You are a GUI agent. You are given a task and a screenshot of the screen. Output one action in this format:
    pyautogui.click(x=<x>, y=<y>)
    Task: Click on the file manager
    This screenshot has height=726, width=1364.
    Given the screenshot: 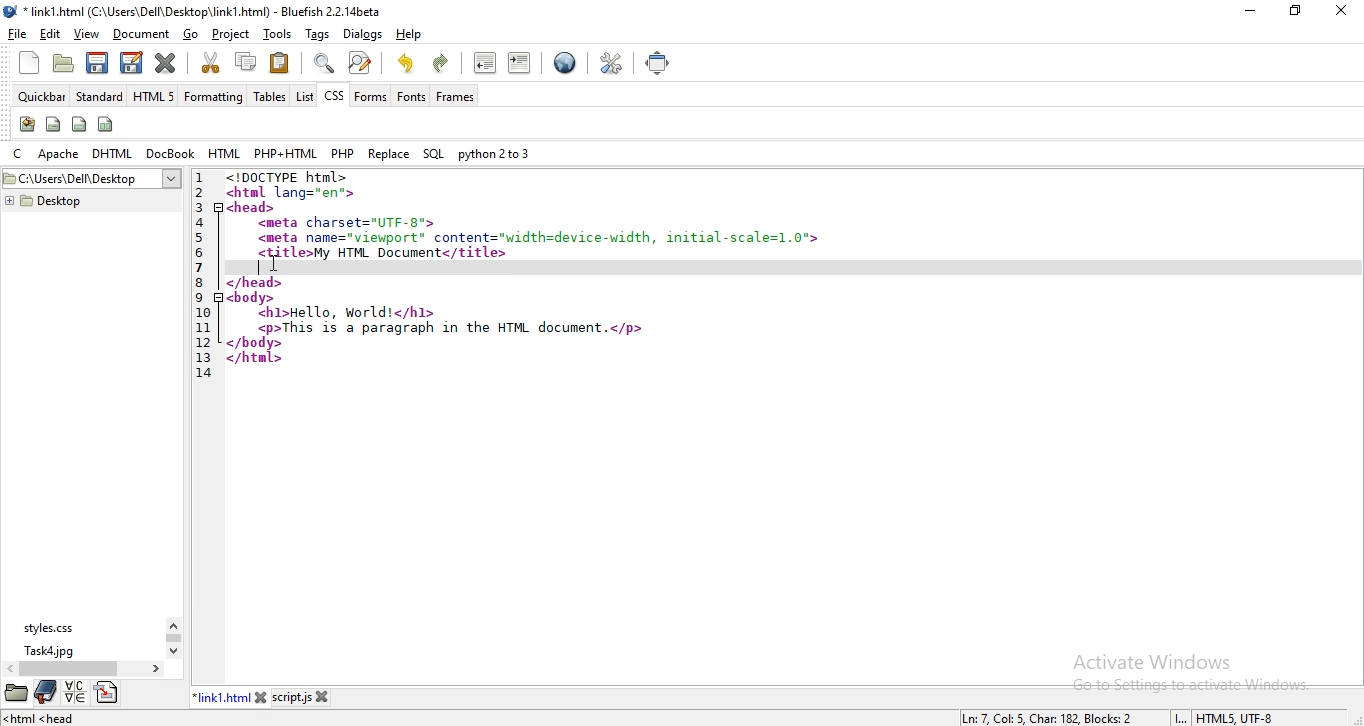 What is the action you would take?
    pyautogui.click(x=16, y=692)
    